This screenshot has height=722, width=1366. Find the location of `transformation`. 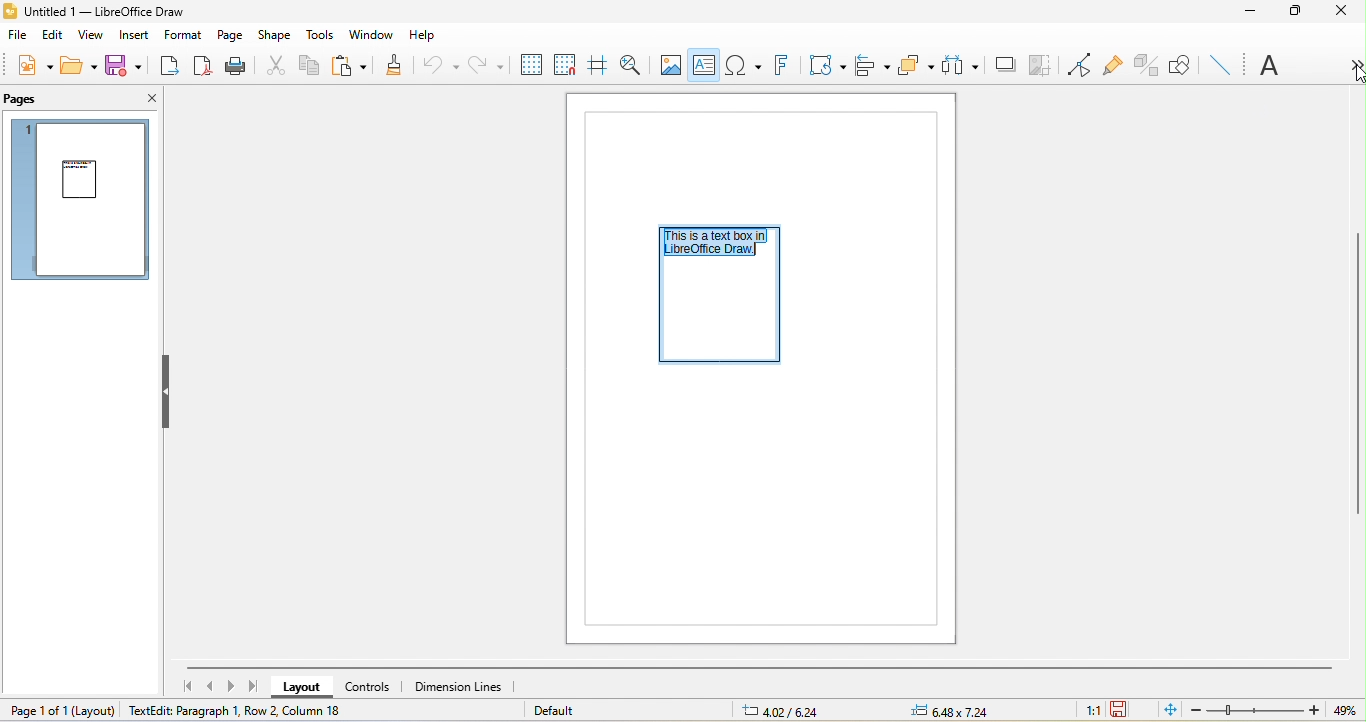

transformation is located at coordinates (822, 67).